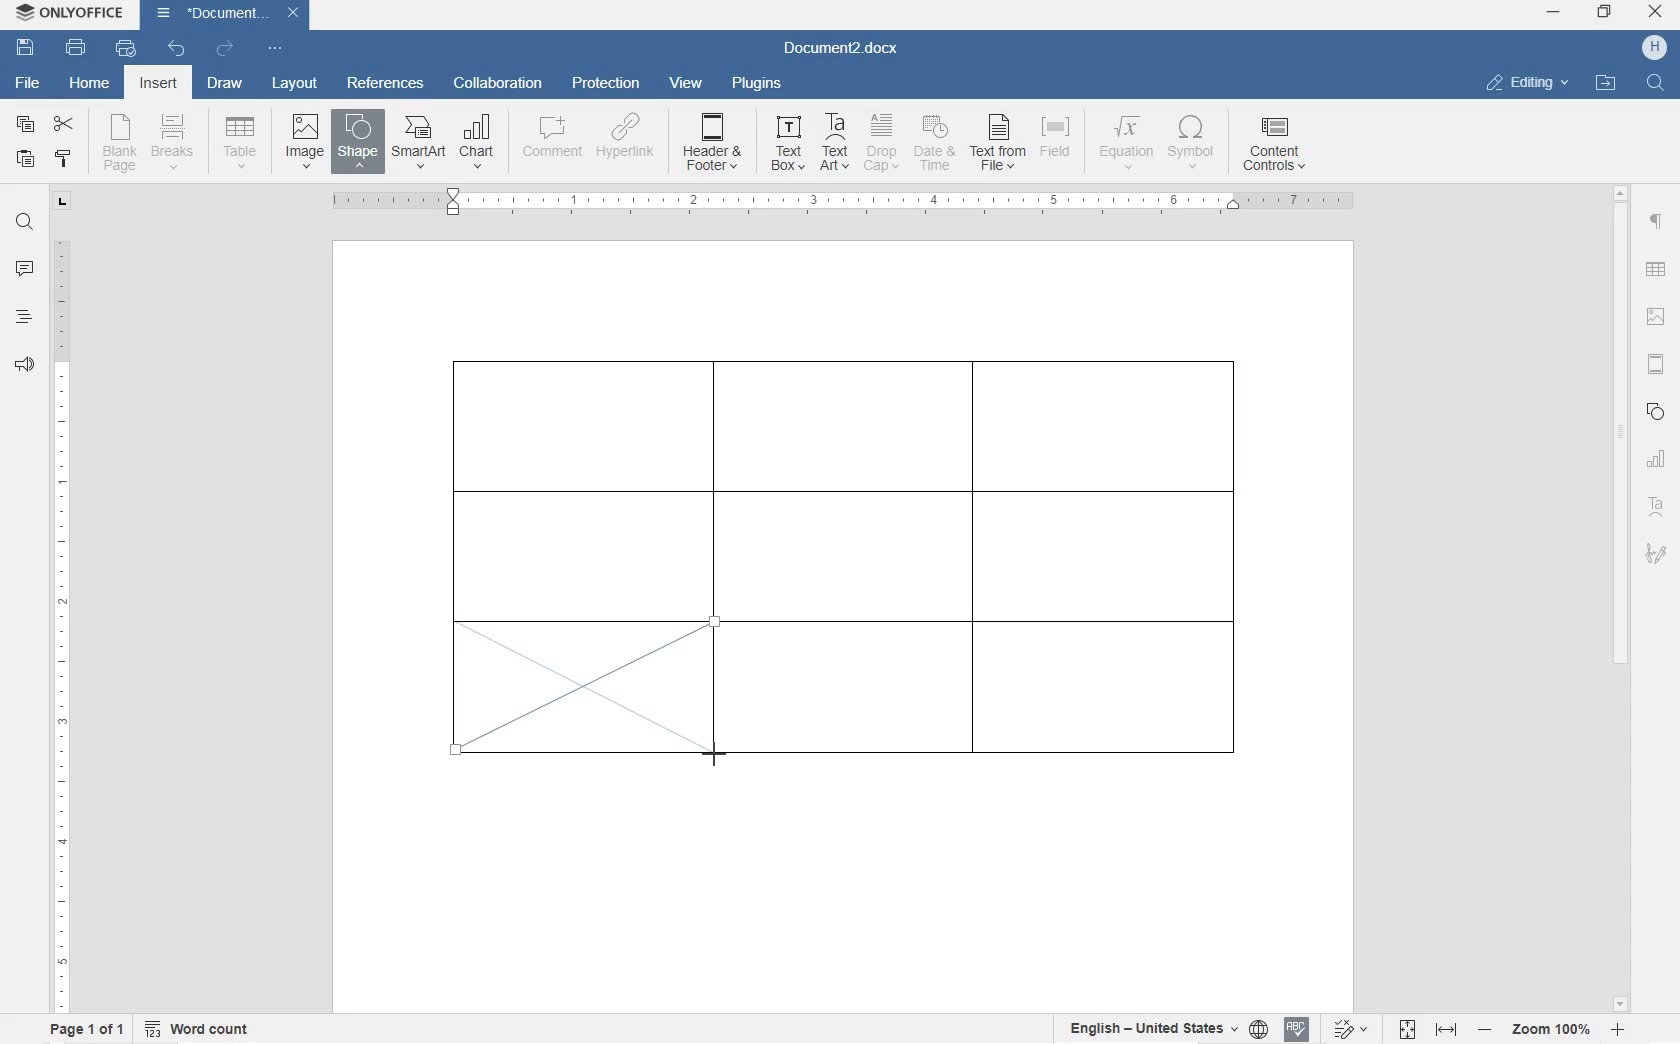  What do you see at coordinates (1660, 459) in the screenshot?
I see `chart settings` at bounding box center [1660, 459].